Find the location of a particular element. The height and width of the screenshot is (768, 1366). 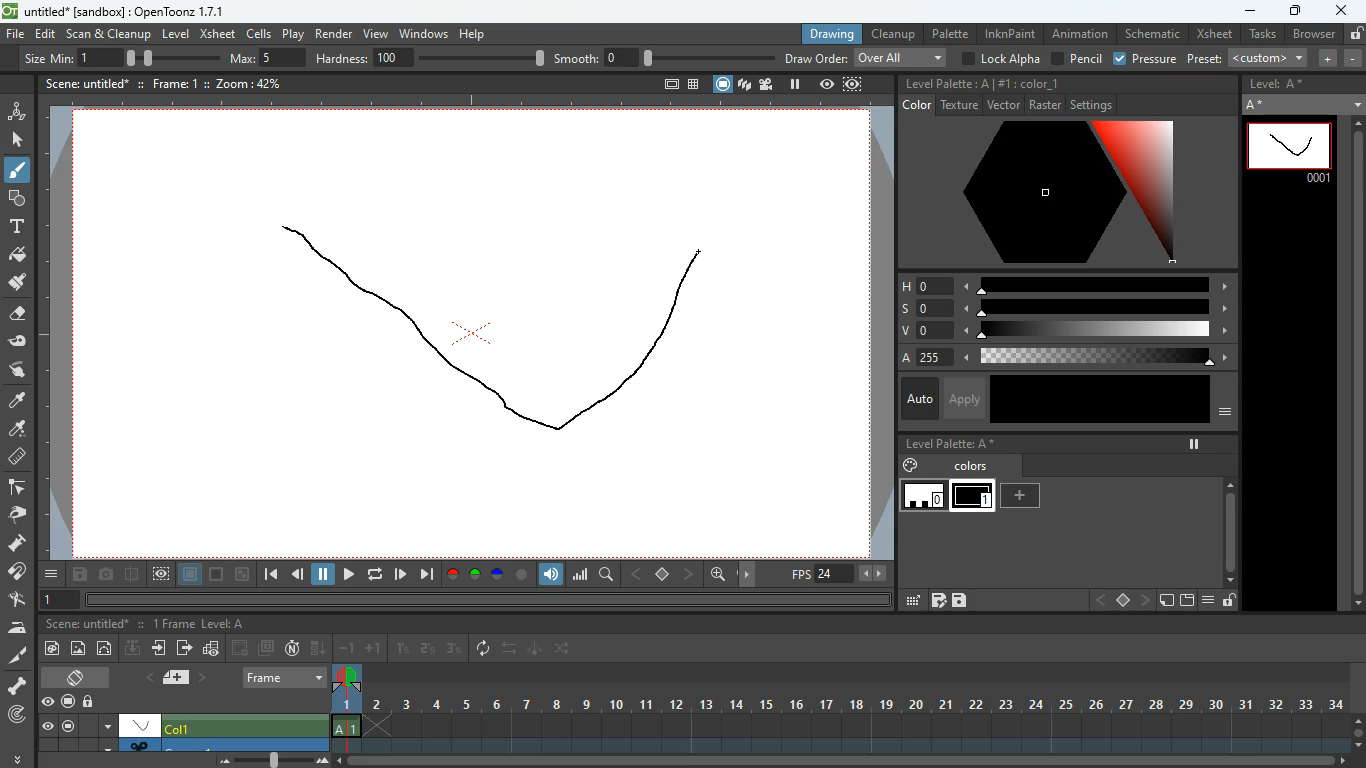

Settings is located at coordinates (1092, 105).